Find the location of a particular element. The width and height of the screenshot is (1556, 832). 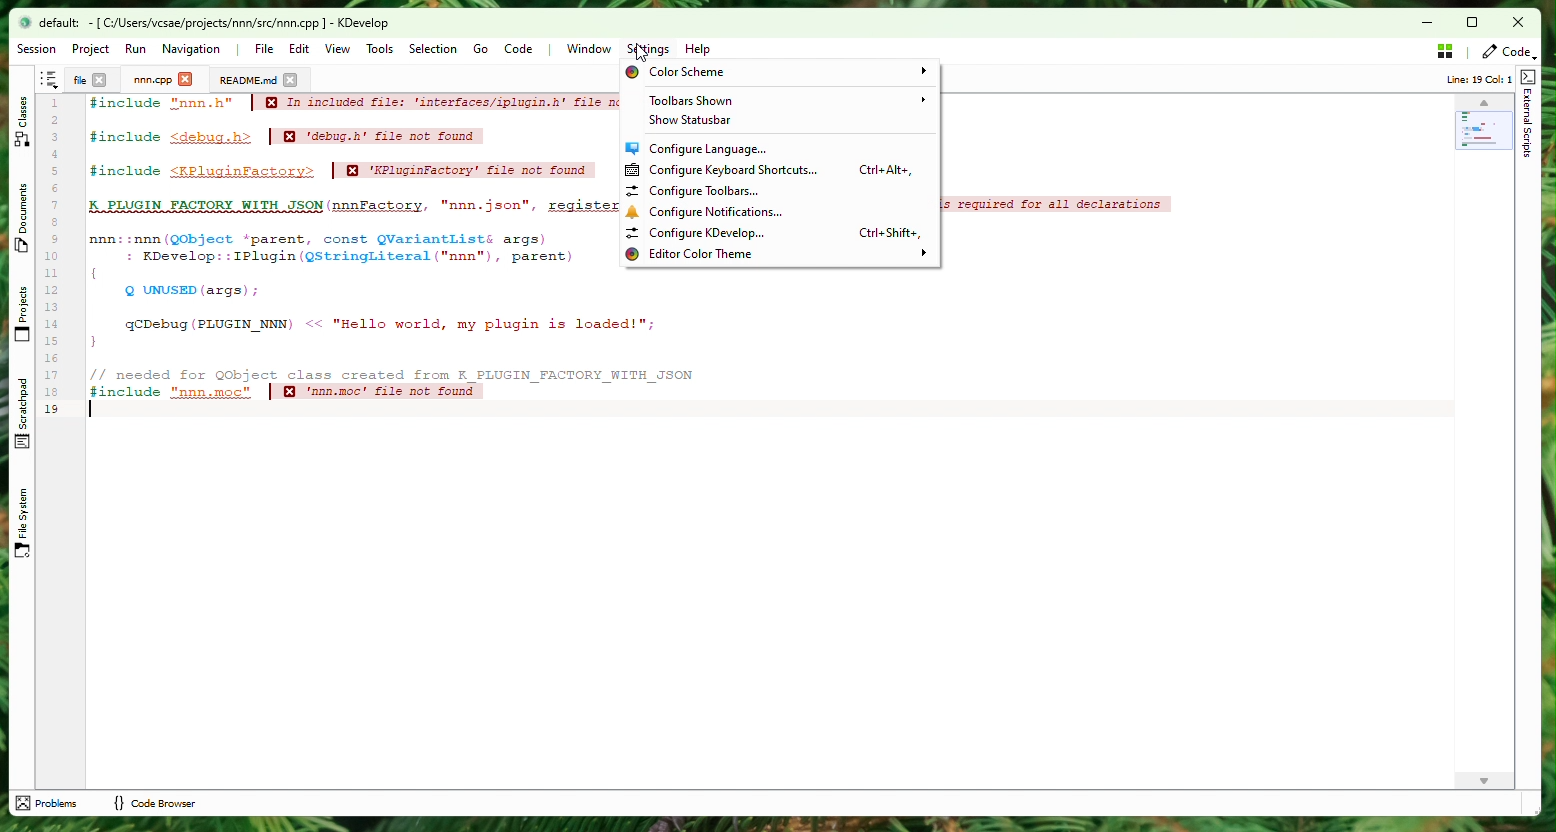

Show status bar is located at coordinates (756, 121).